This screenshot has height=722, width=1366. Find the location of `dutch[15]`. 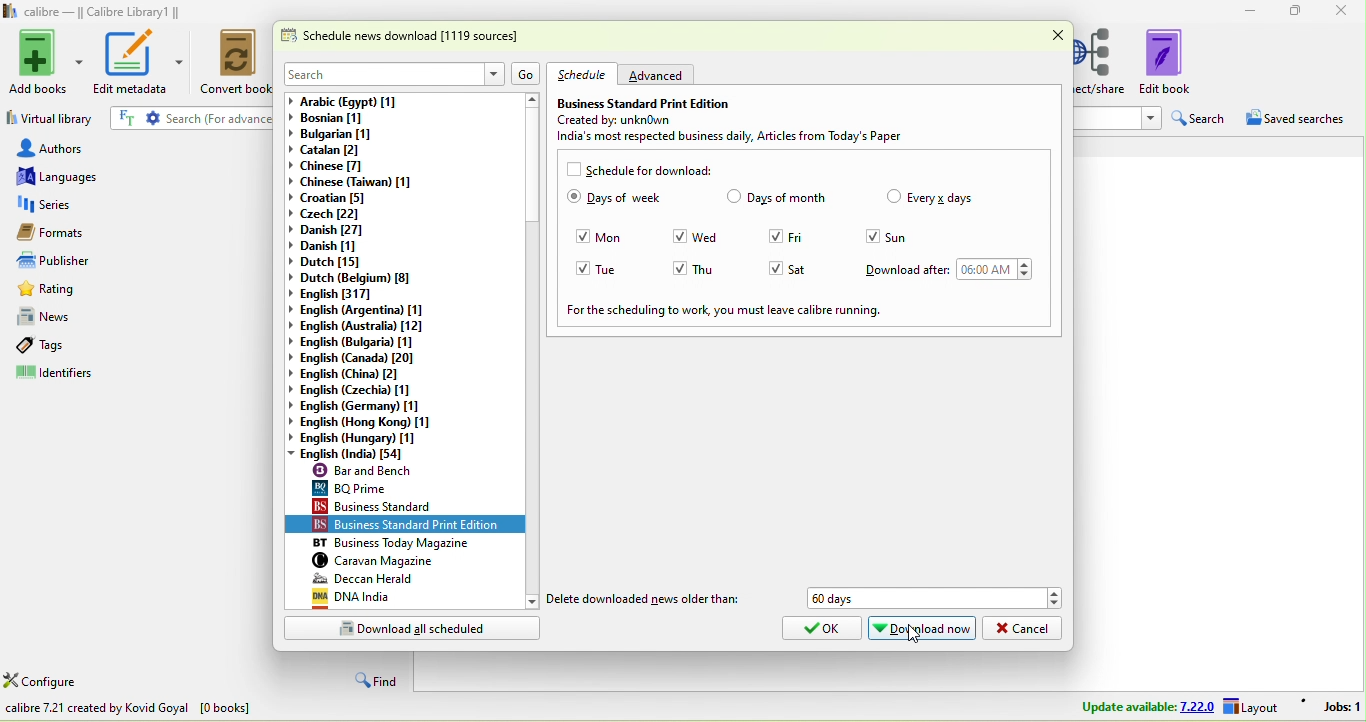

dutch[15] is located at coordinates (336, 263).